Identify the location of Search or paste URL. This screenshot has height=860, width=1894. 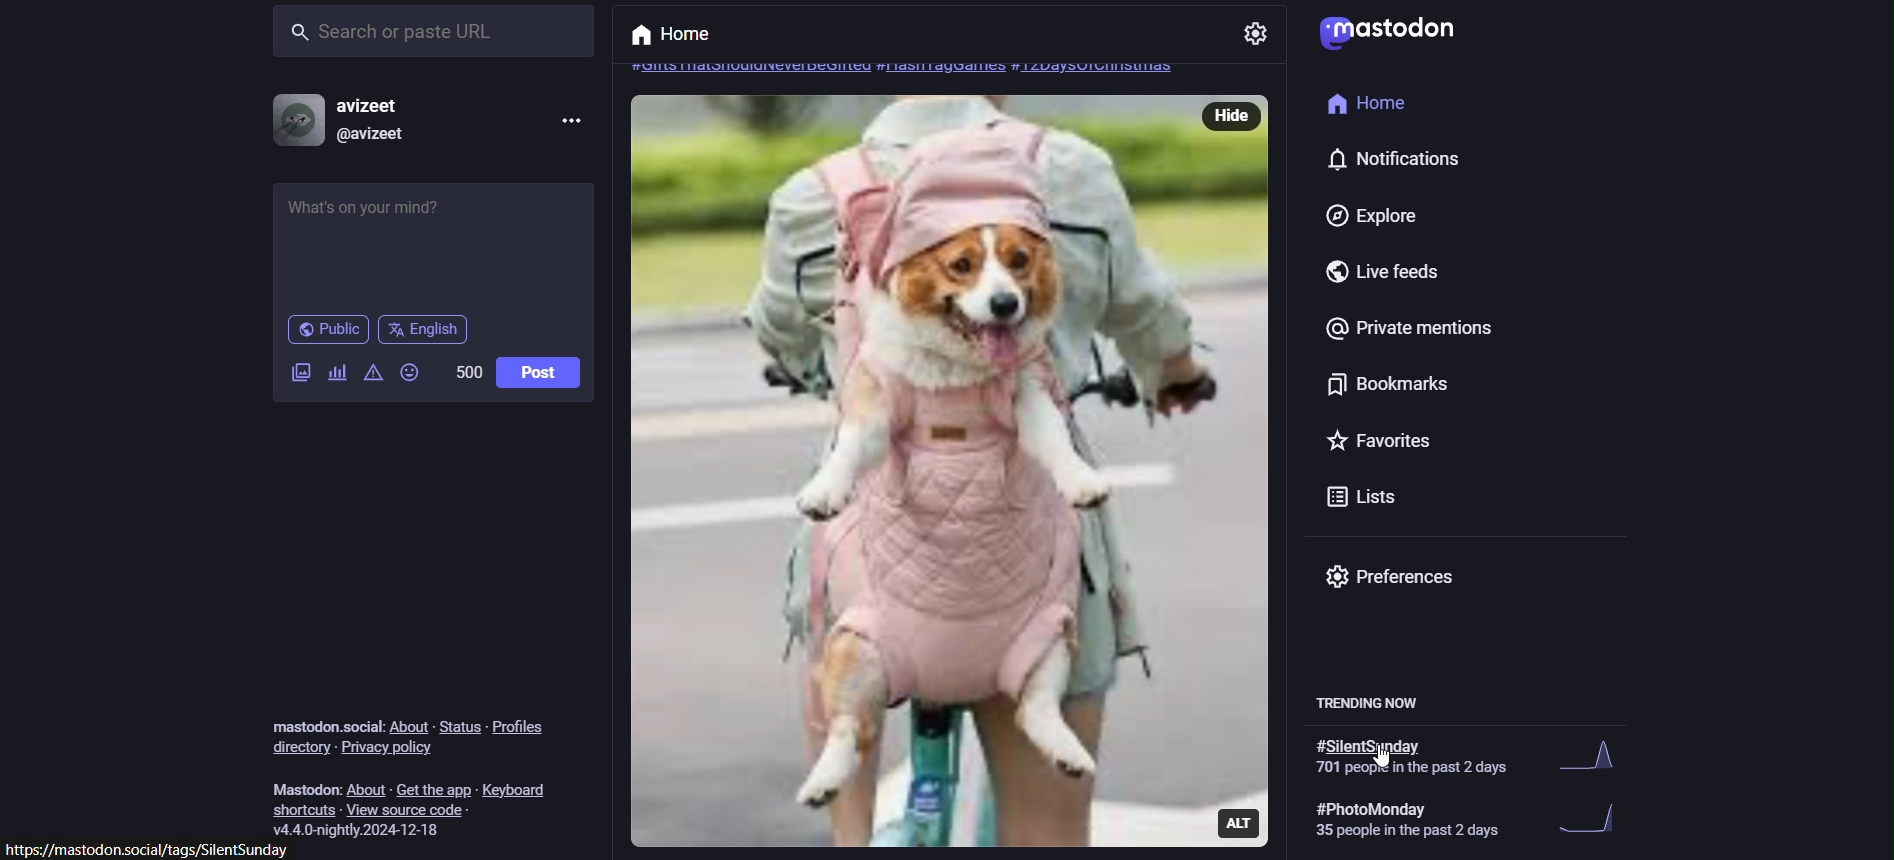
(432, 32).